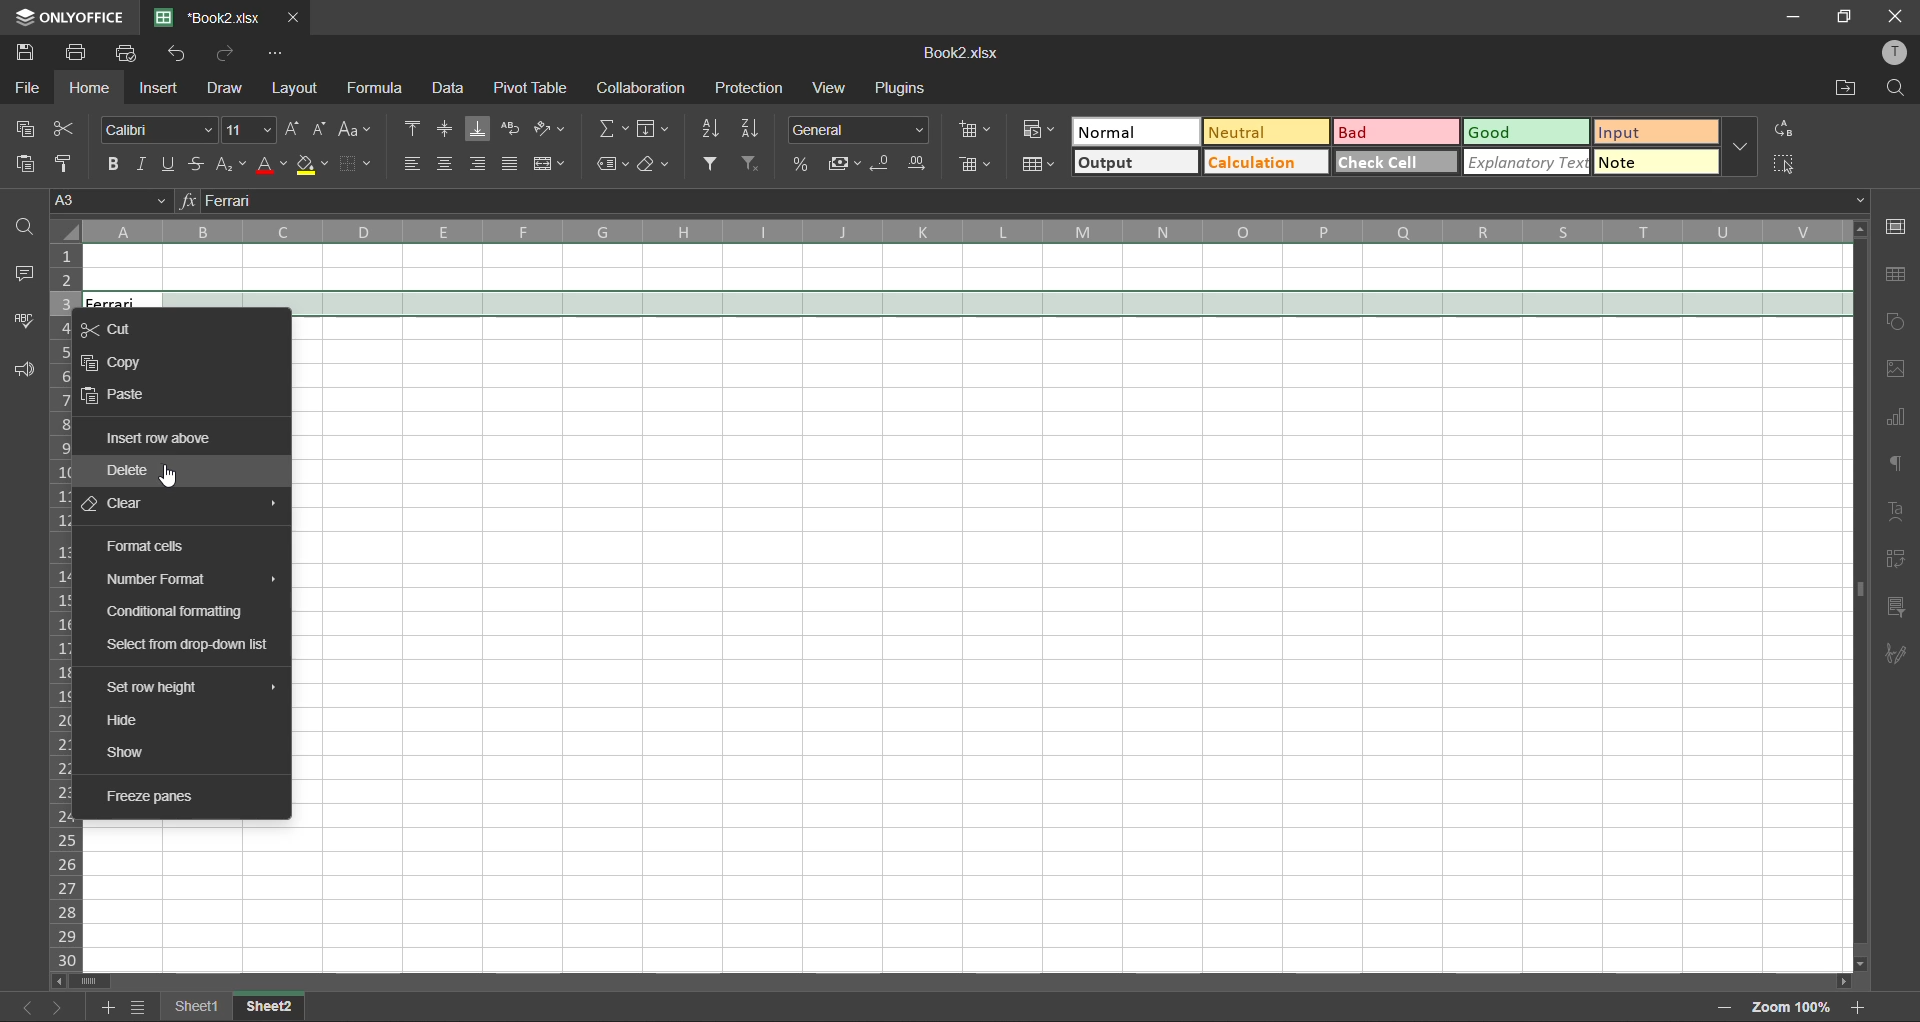 This screenshot has width=1920, height=1022. I want to click on undo, so click(182, 56).